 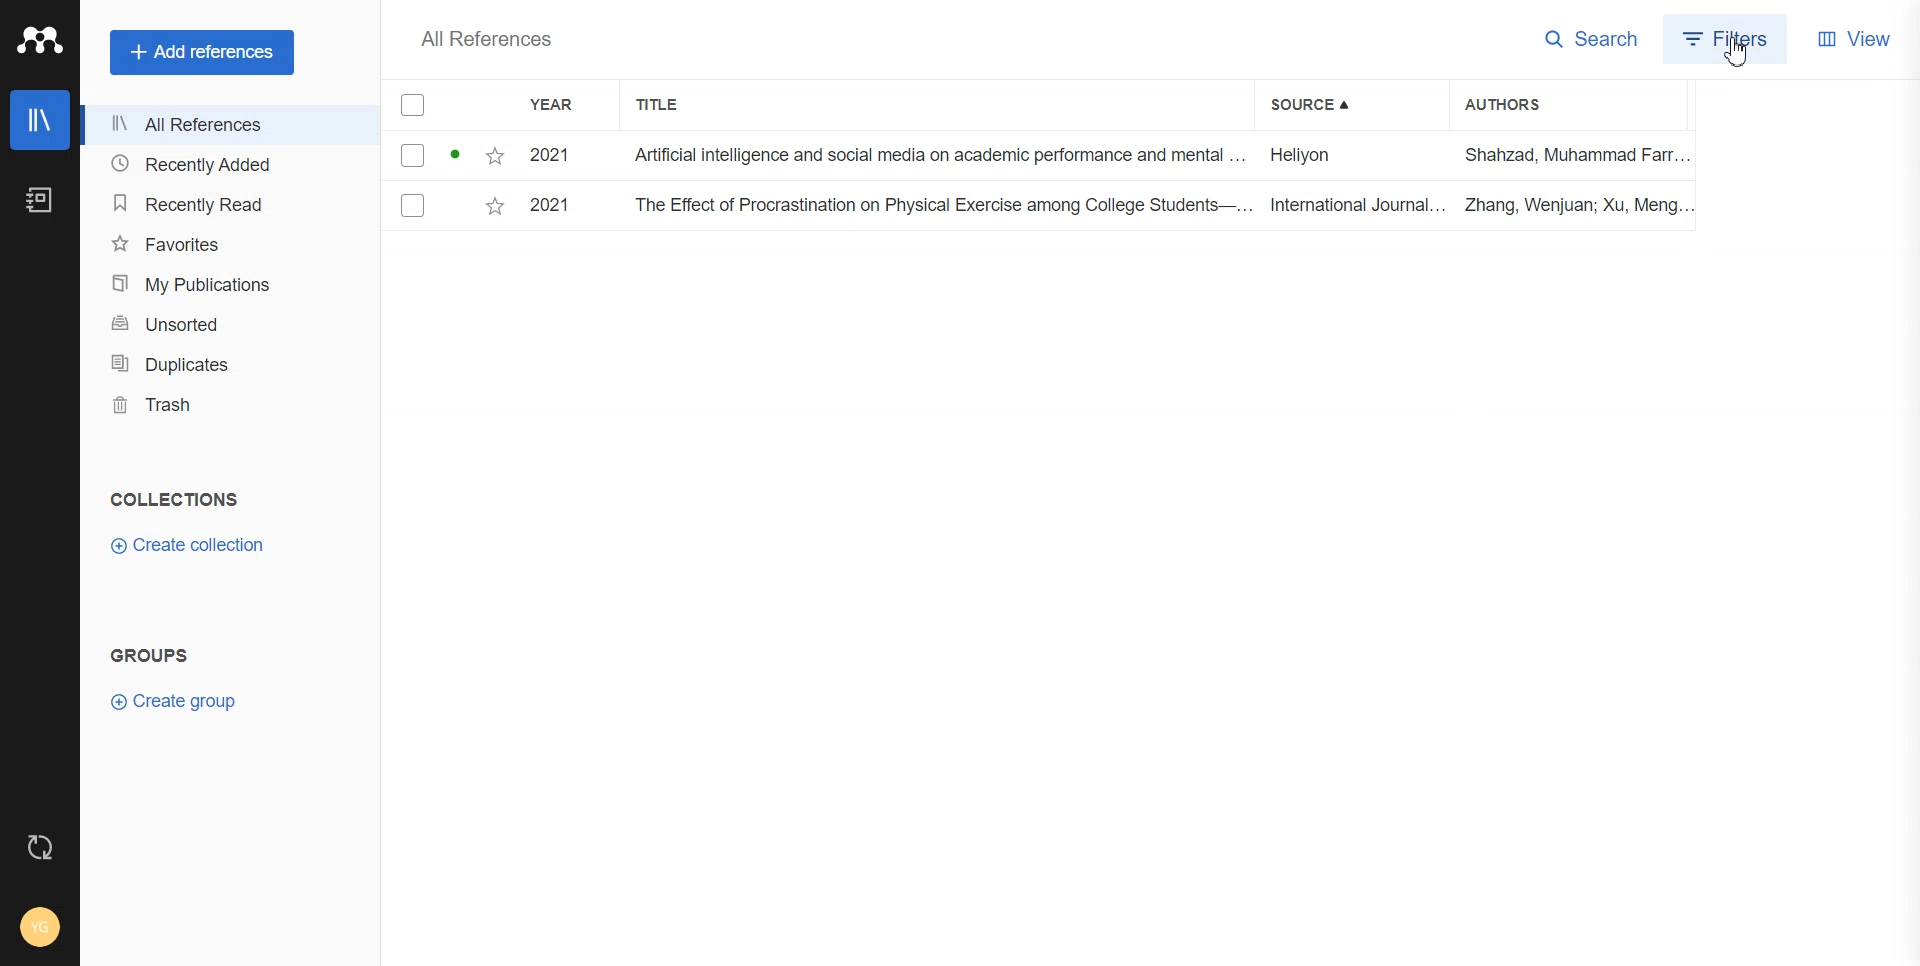 I want to click on Auto sync, so click(x=39, y=847).